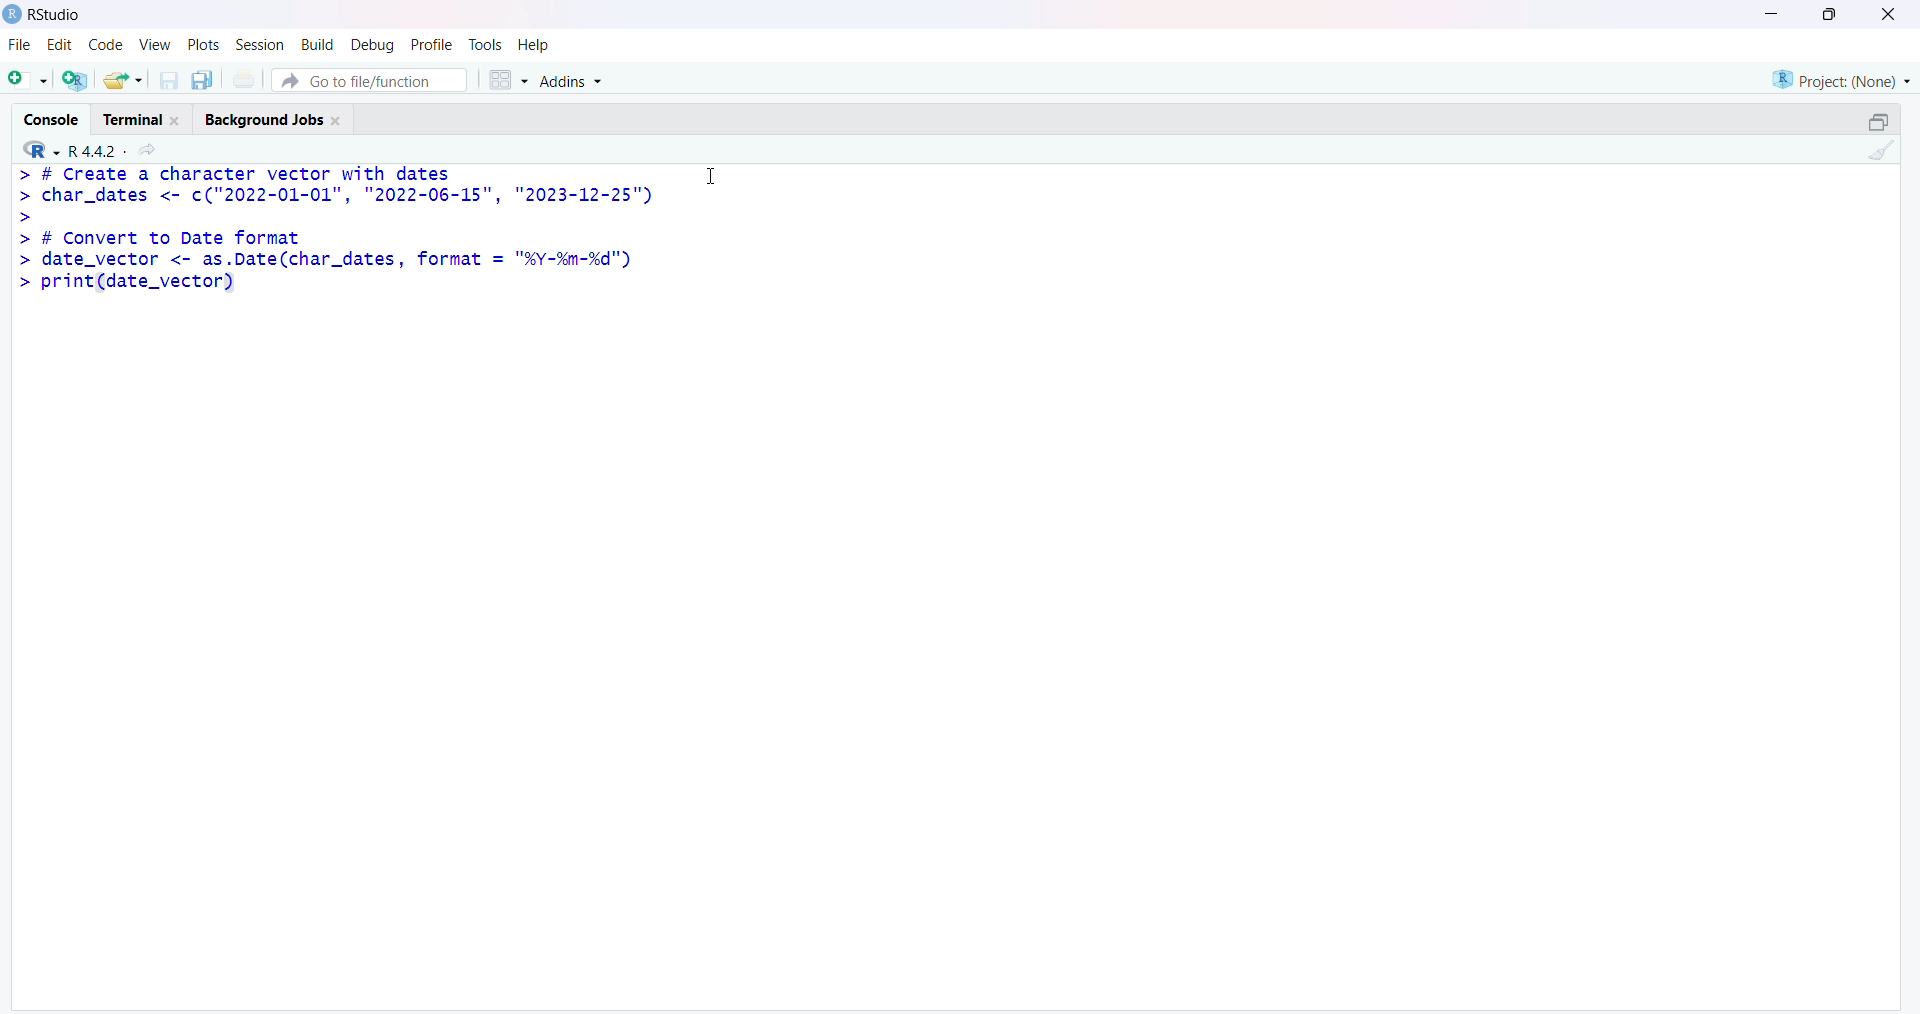 This screenshot has width=1920, height=1014. Describe the element at coordinates (143, 116) in the screenshot. I see `Terminal` at that location.